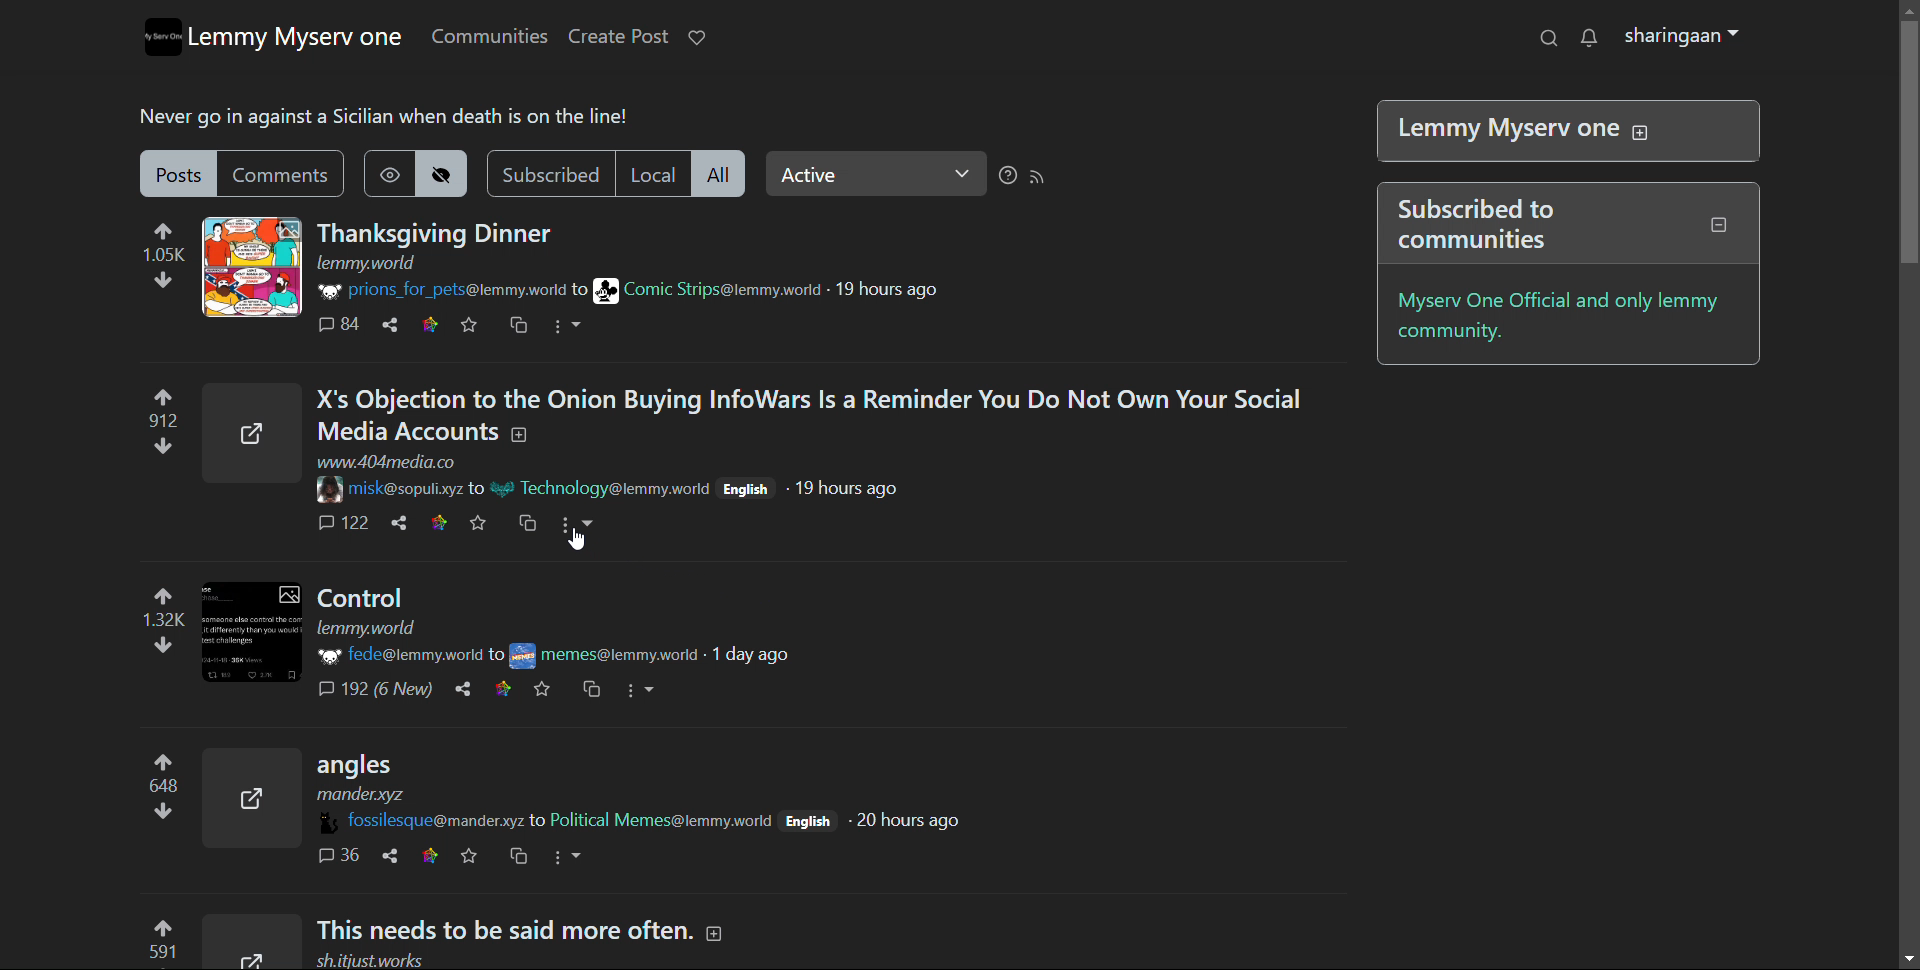 The height and width of the screenshot is (970, 1920). I want to click on lemmy myserv one logo and name, so click(275, 37).